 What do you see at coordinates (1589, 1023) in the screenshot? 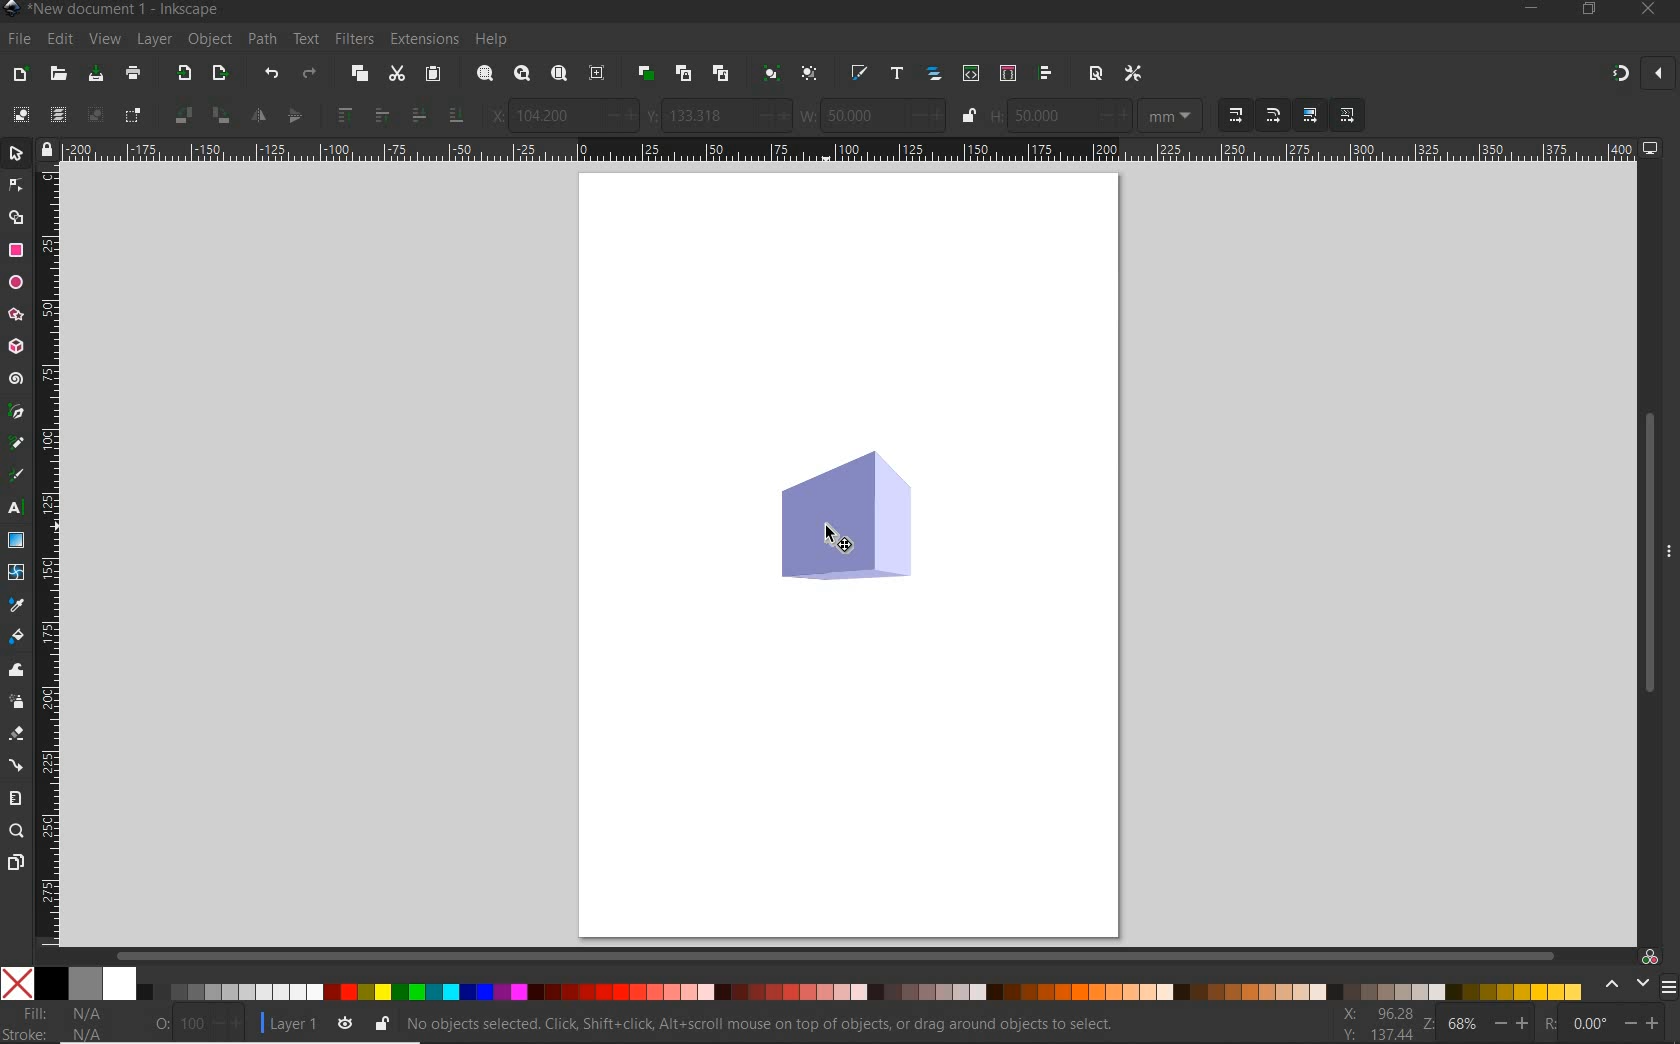
I see `0` at bounding box center [1589, 1023].